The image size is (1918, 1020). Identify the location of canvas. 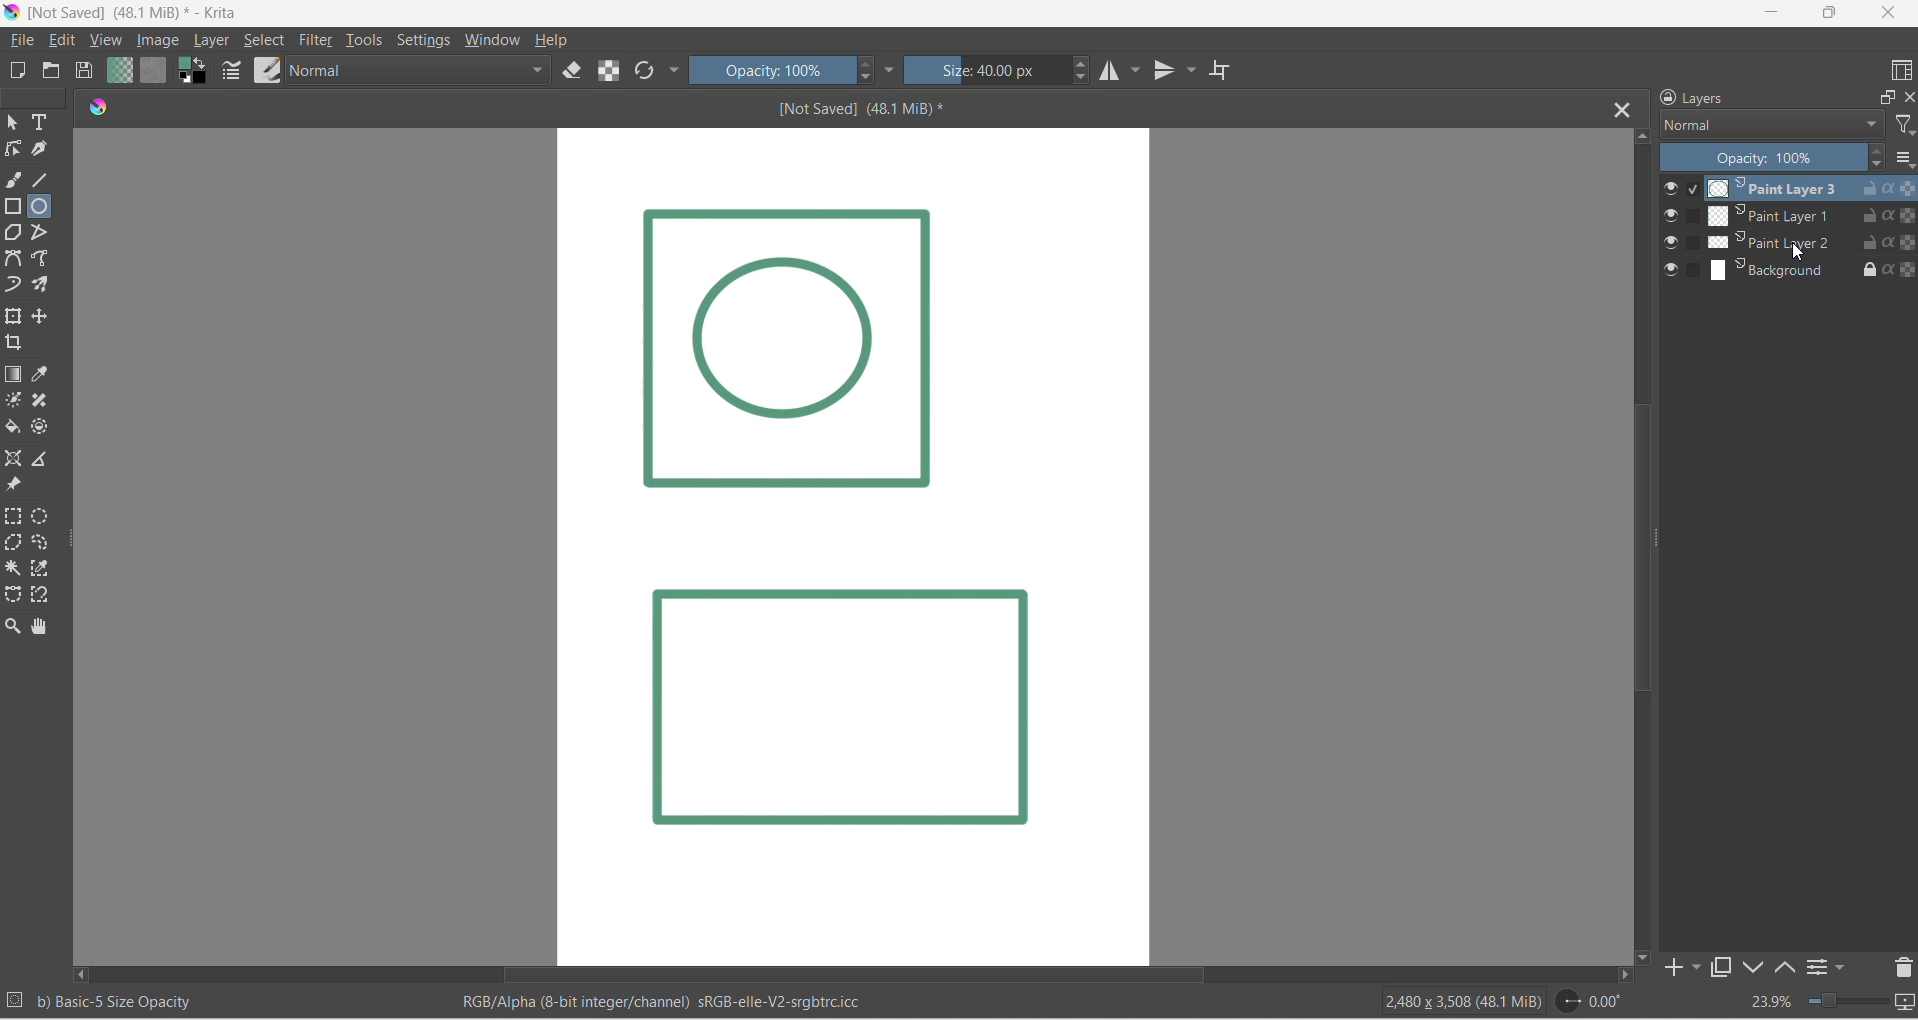
(852, 548).